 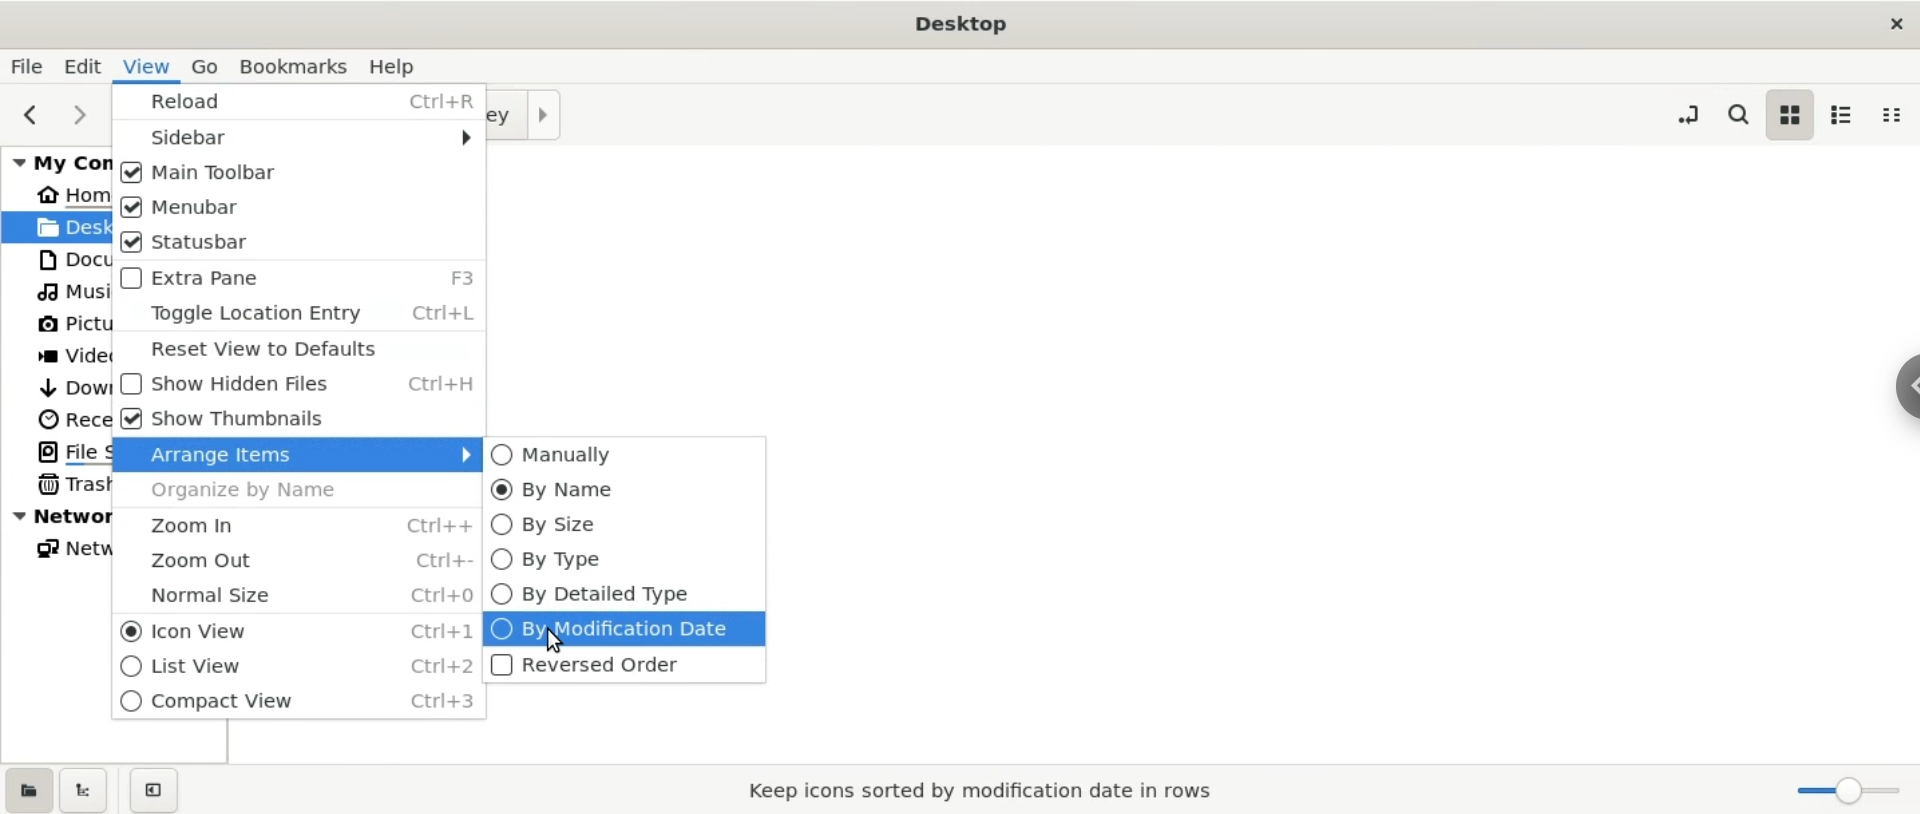 What do you see at coordinates (1845, 112) in the screenshot?
I see `list view` at bounding box center [1845, 112].